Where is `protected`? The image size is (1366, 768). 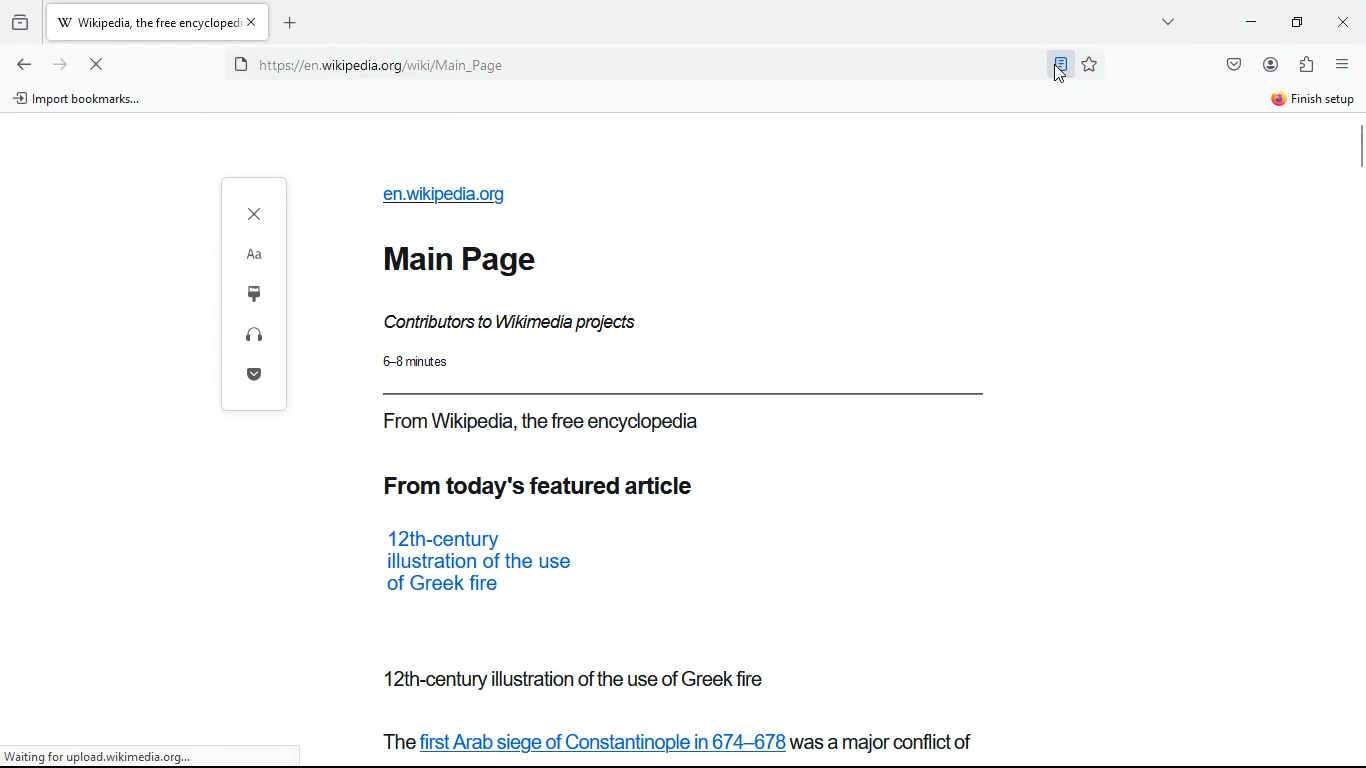
protected is located at coordinates (241, 63).